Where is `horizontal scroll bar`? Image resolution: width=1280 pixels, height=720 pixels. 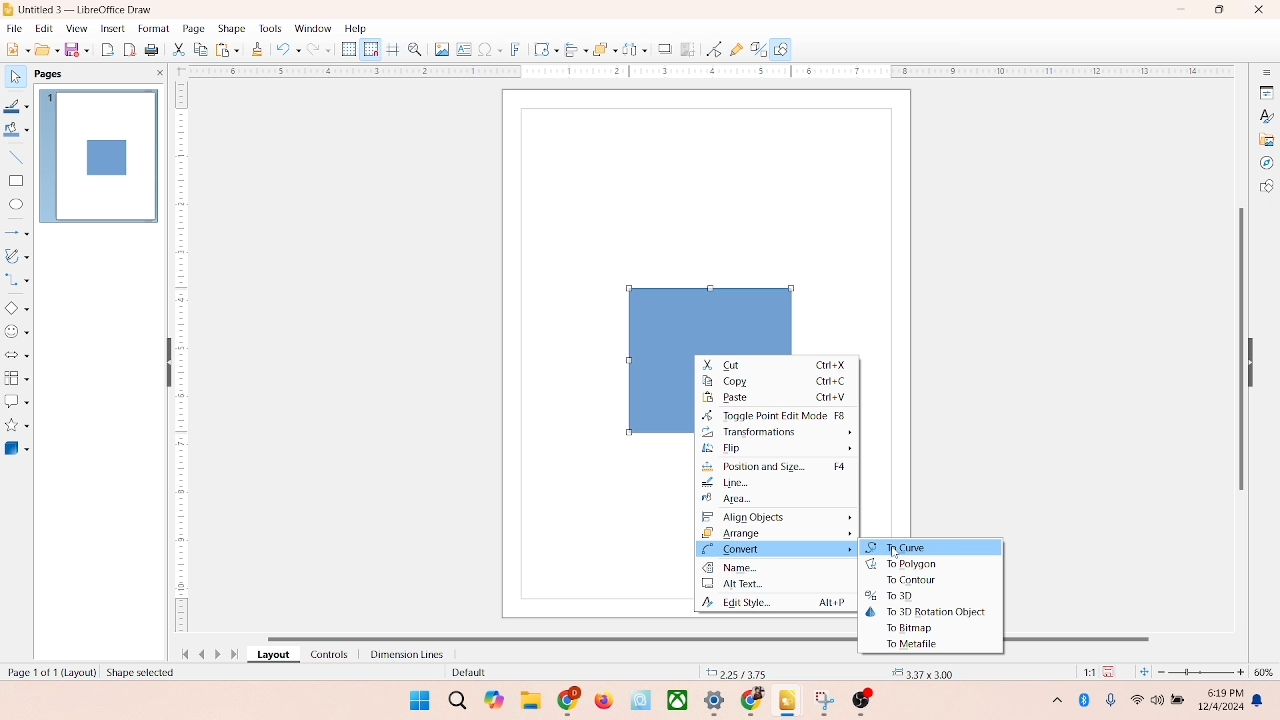
horizontal scroll bar is located at coordinates (534, 637).